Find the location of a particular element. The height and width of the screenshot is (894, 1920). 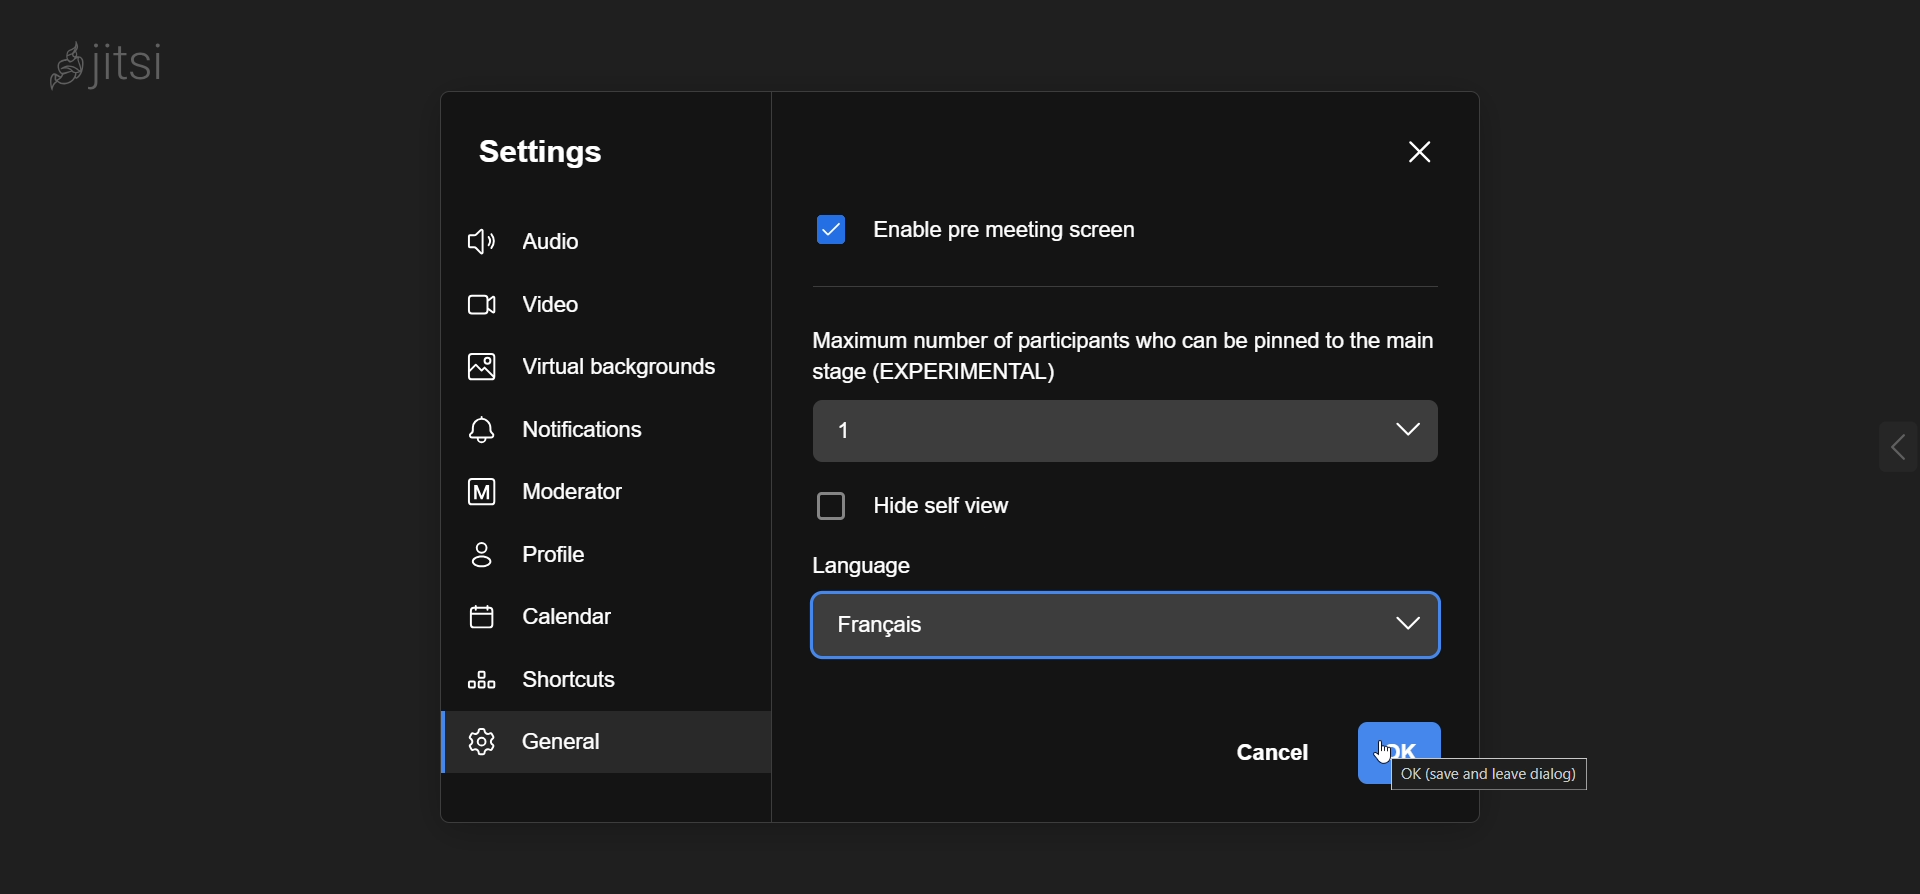

Francais is located at coordinates (882, 625).